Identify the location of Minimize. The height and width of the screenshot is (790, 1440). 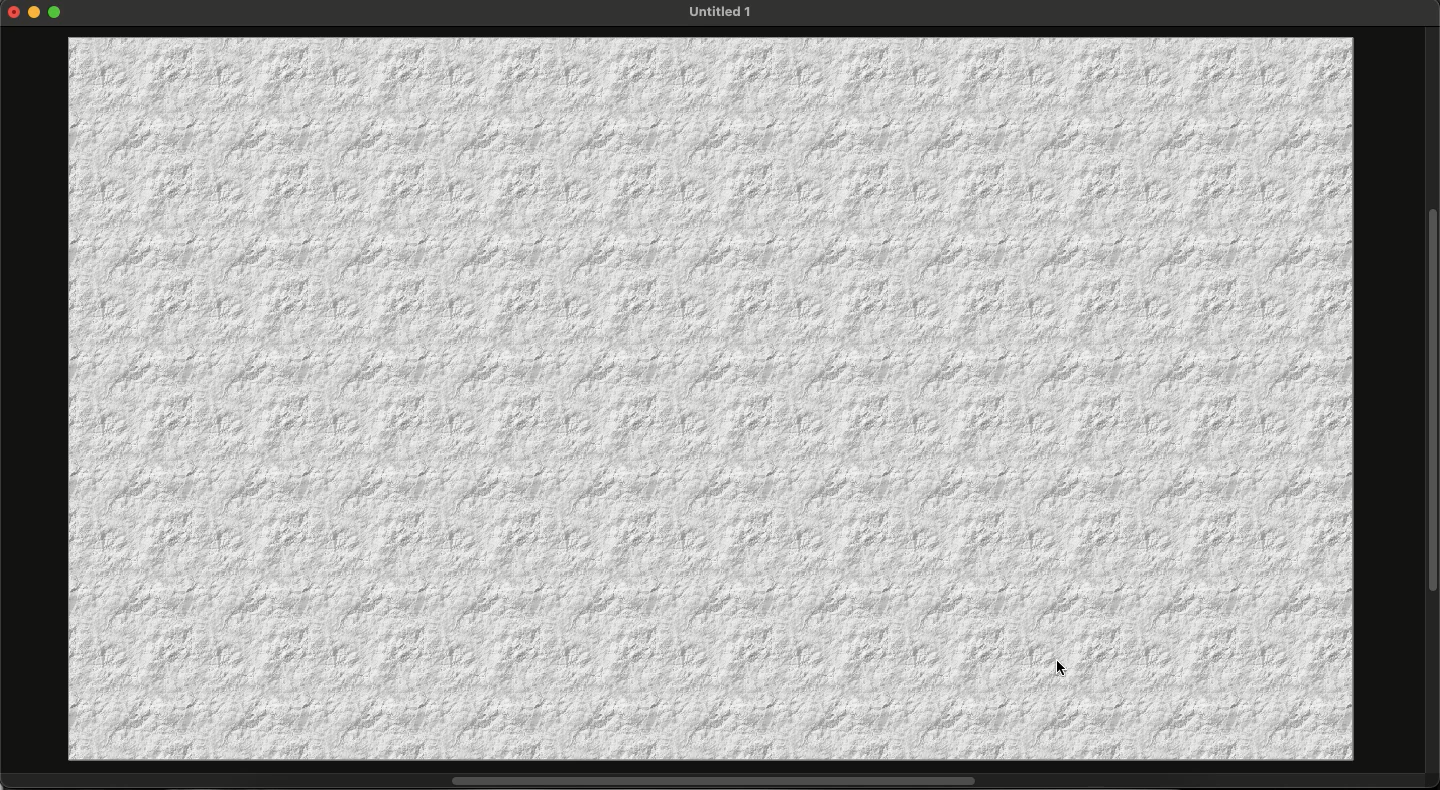
(37, 12).